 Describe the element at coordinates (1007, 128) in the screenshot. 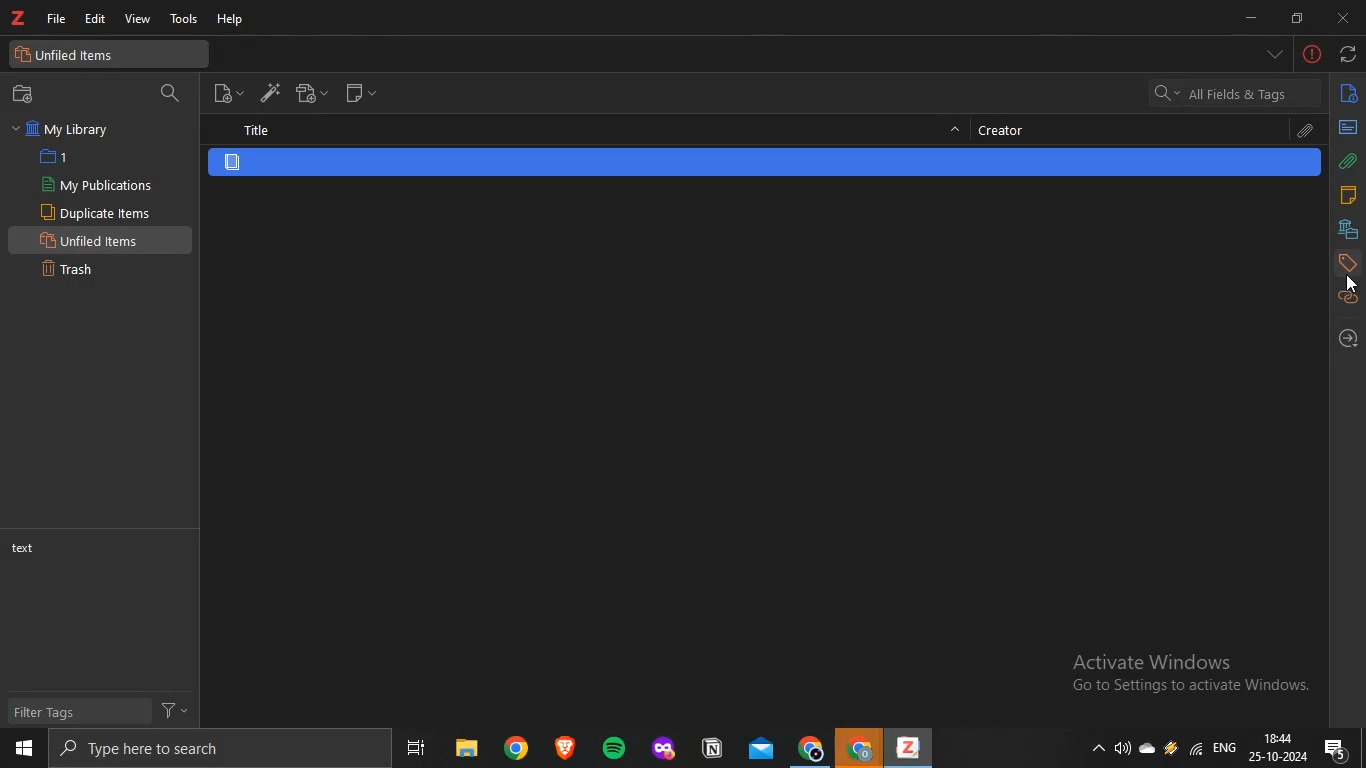

I see `creator` at that location.